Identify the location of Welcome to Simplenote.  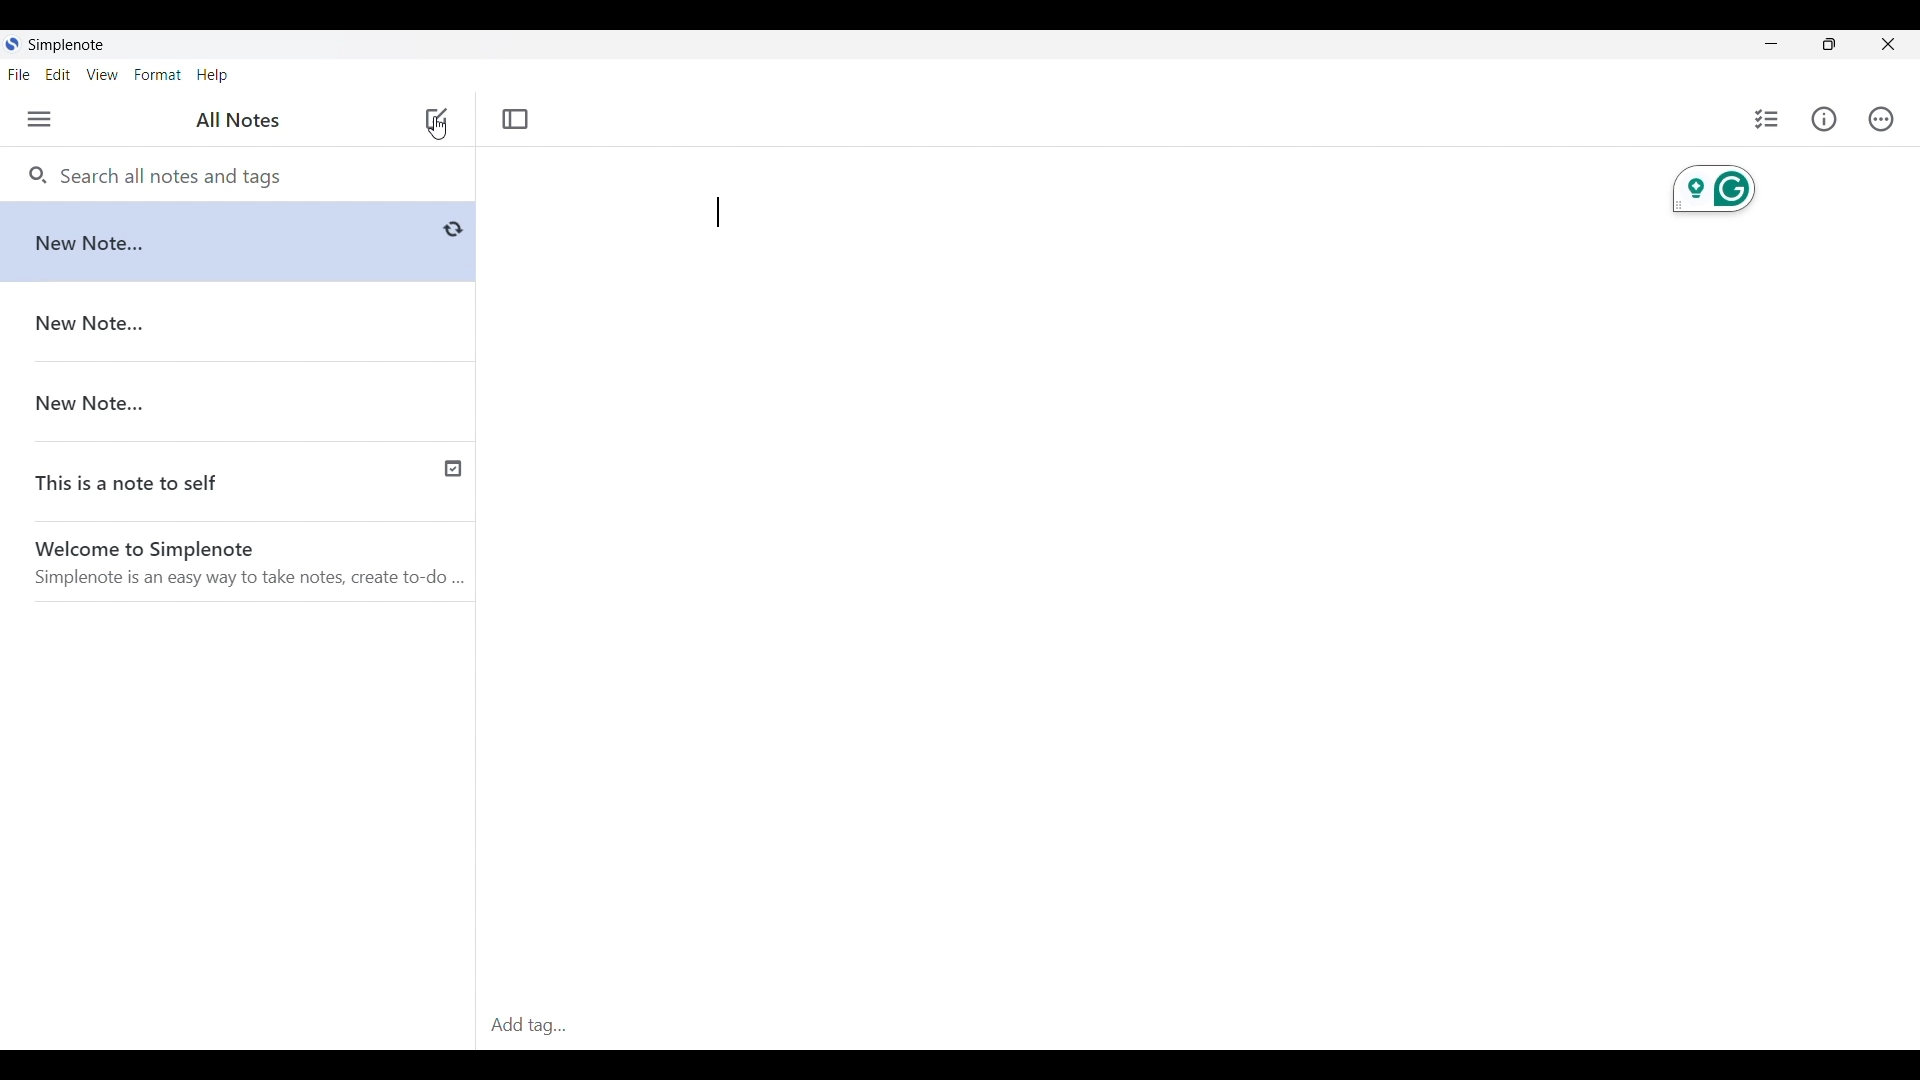
(245, 556).